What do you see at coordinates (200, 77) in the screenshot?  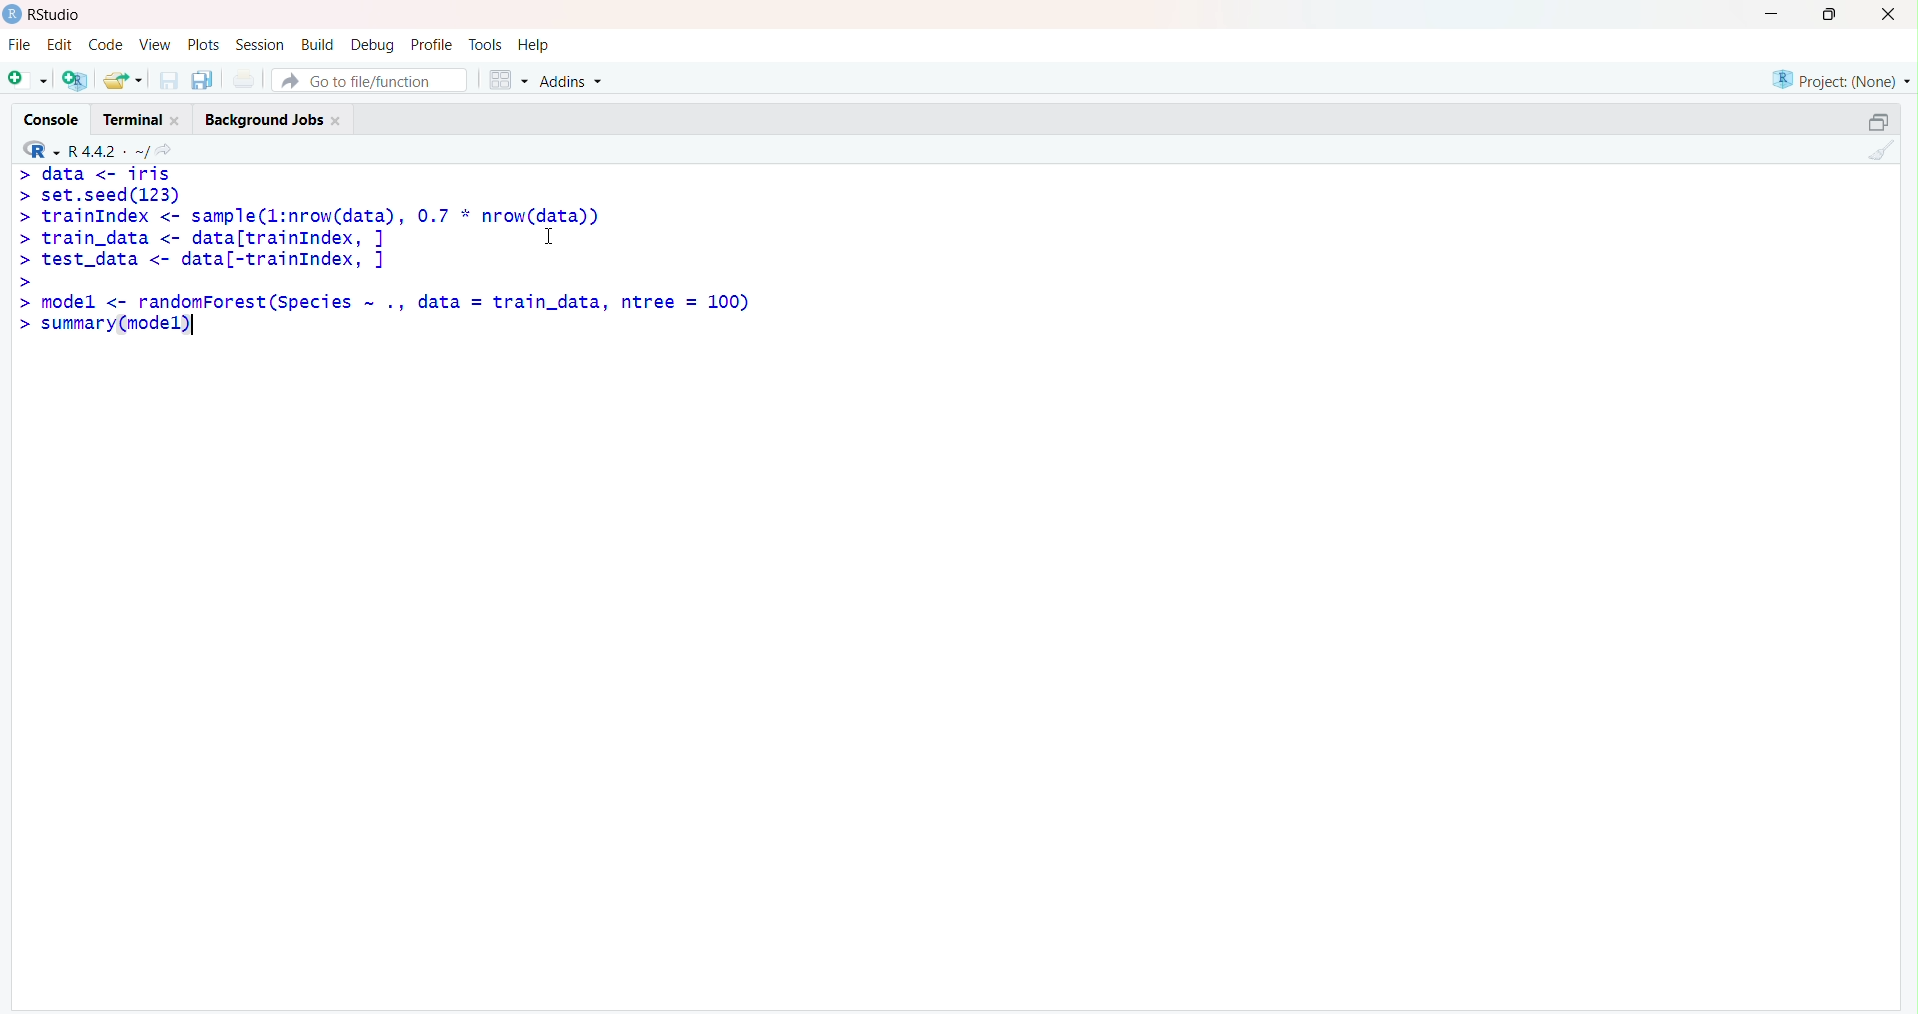 I see `Save all open documents (Ctrl + Alt + S)` at bounding box center [200, 77].